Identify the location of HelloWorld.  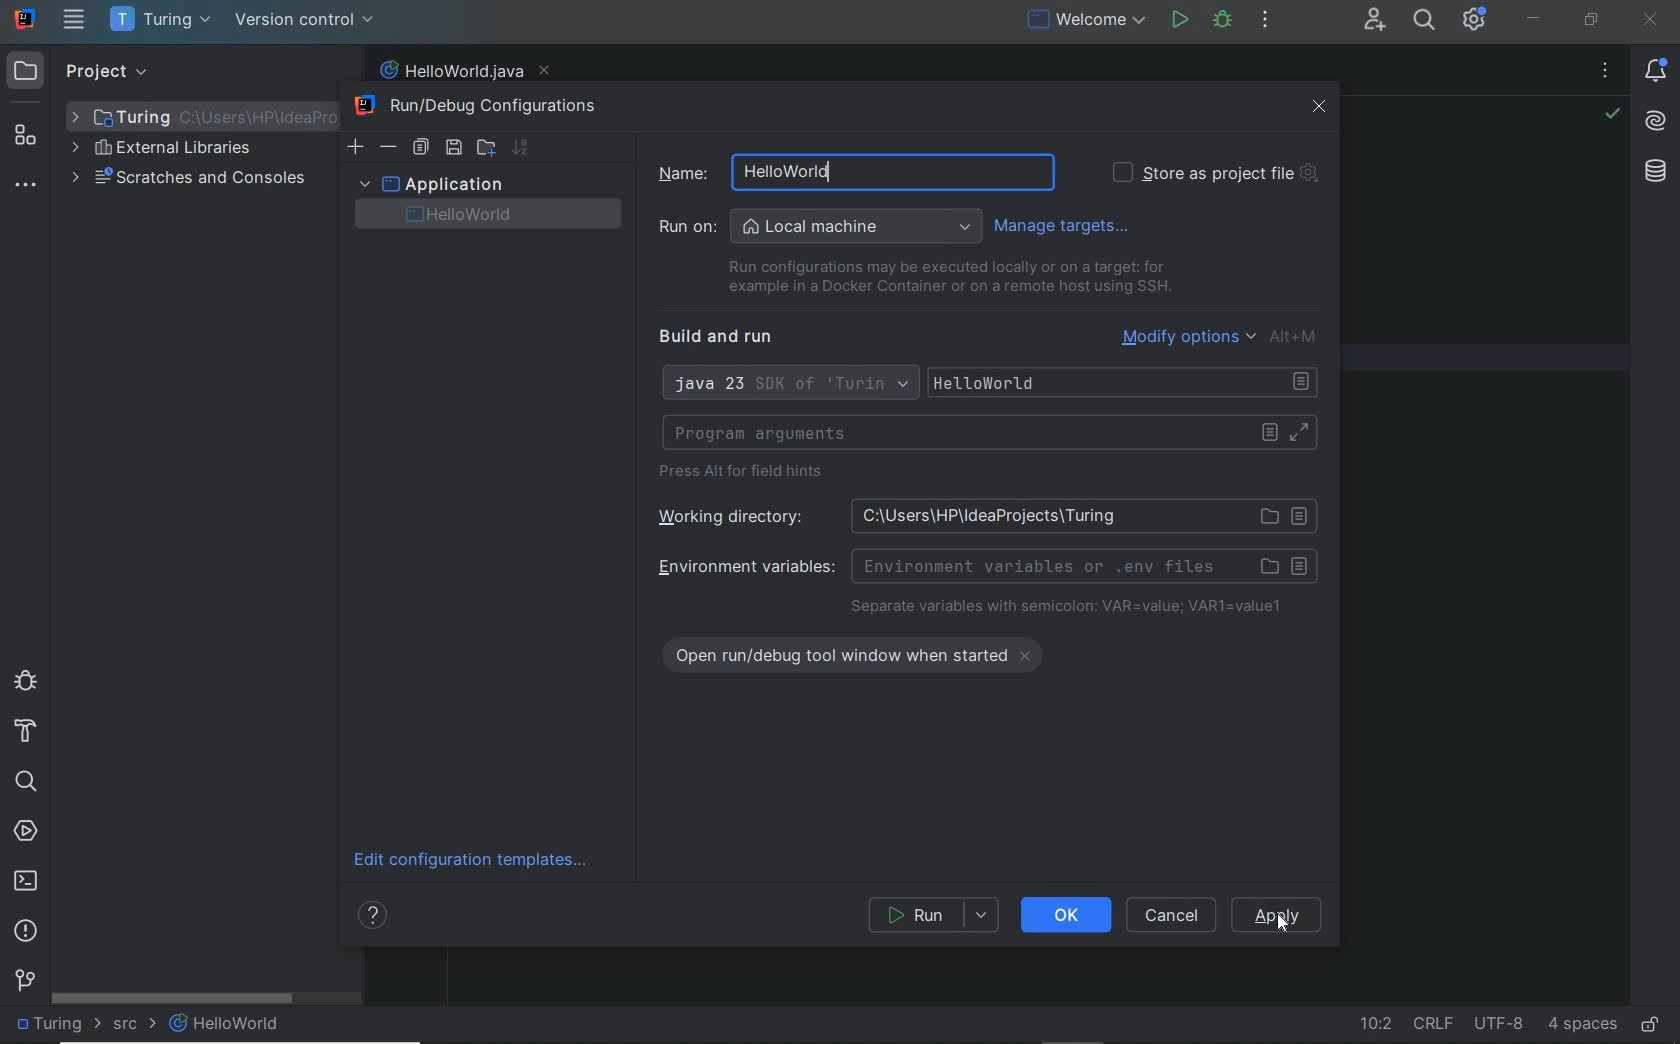
(1127, 383).